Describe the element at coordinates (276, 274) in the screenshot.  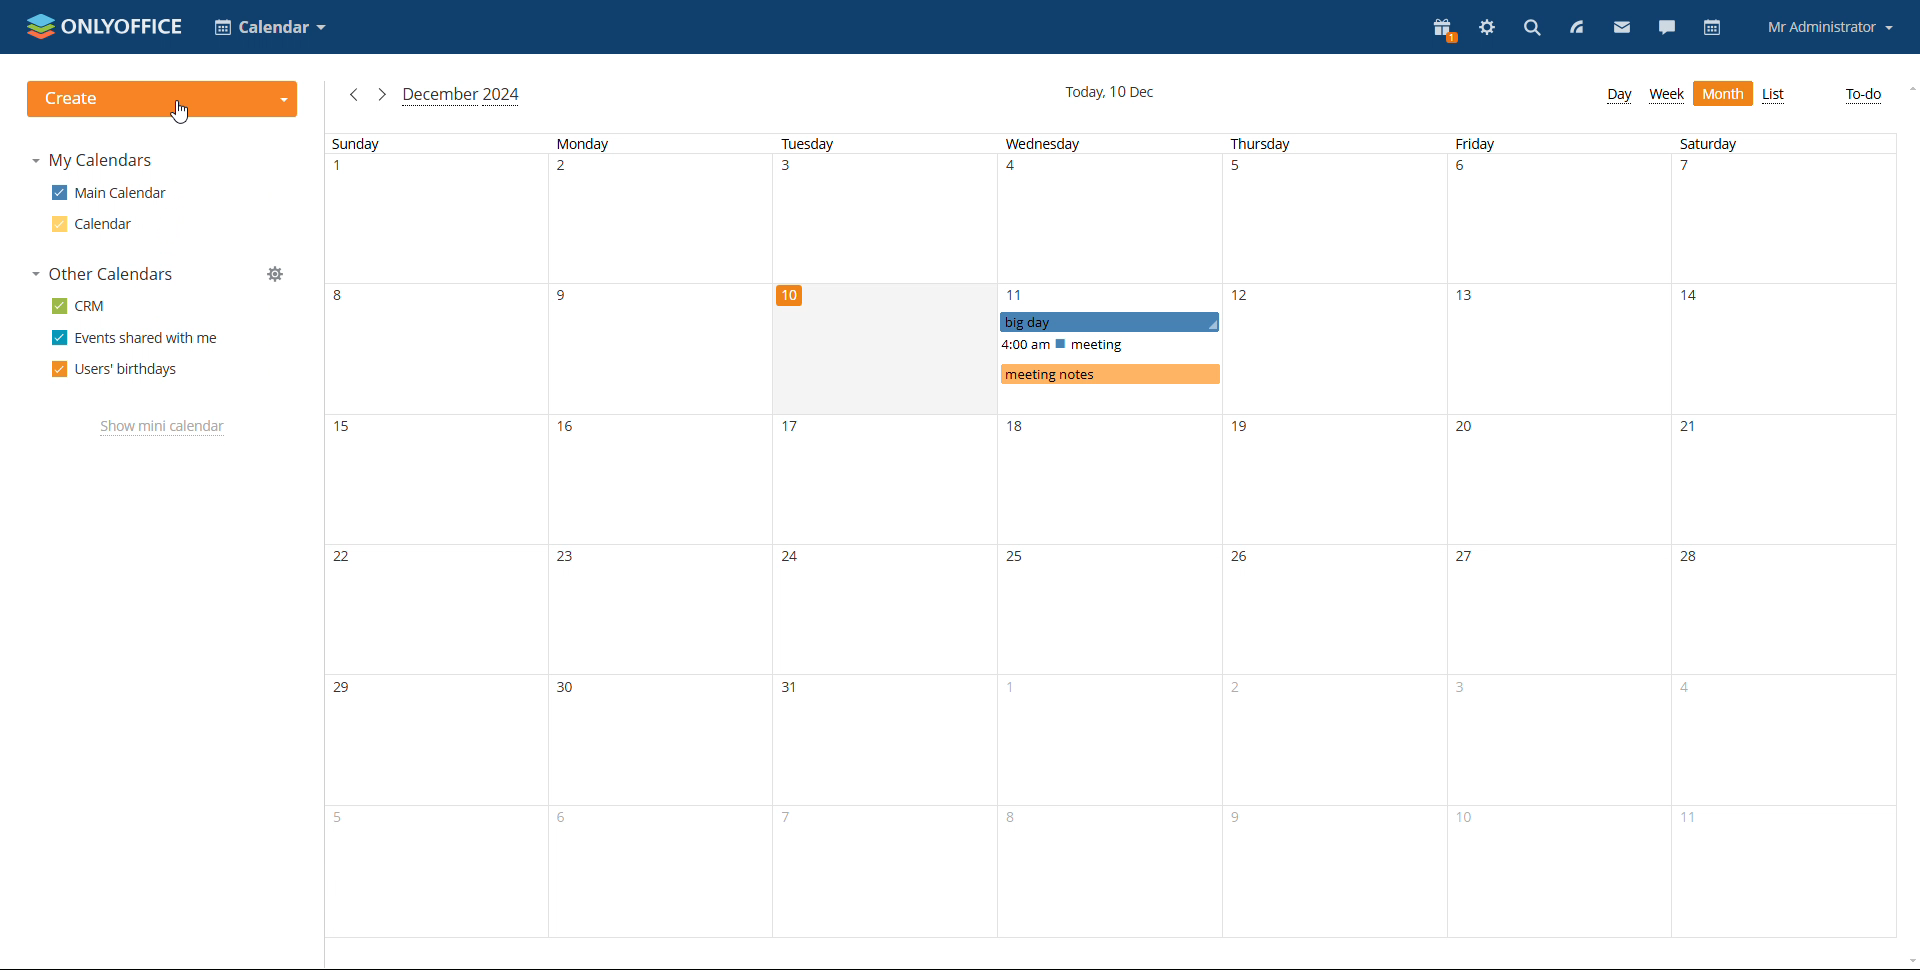
I see `manage` at that location.